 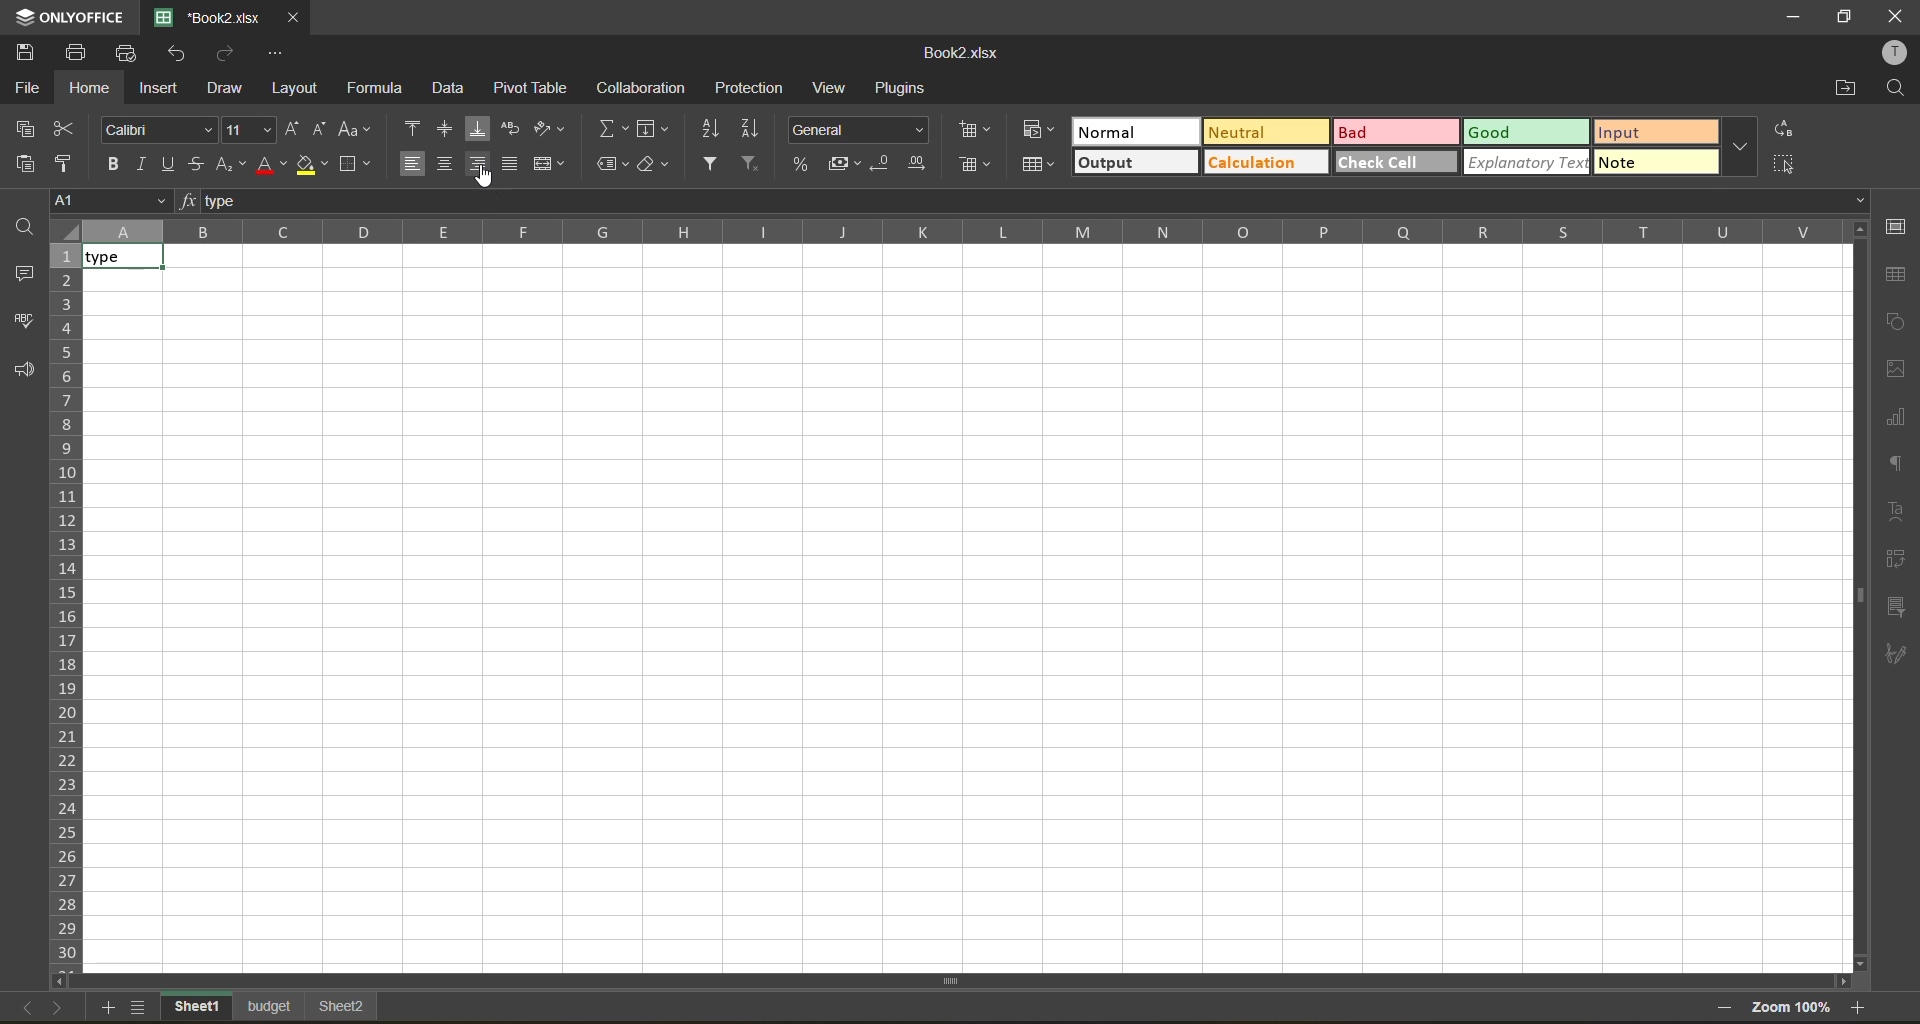 What do you see at coordinates (1659, 164) in the screenshot?
I see `note` at bounding box center [1659, 164].